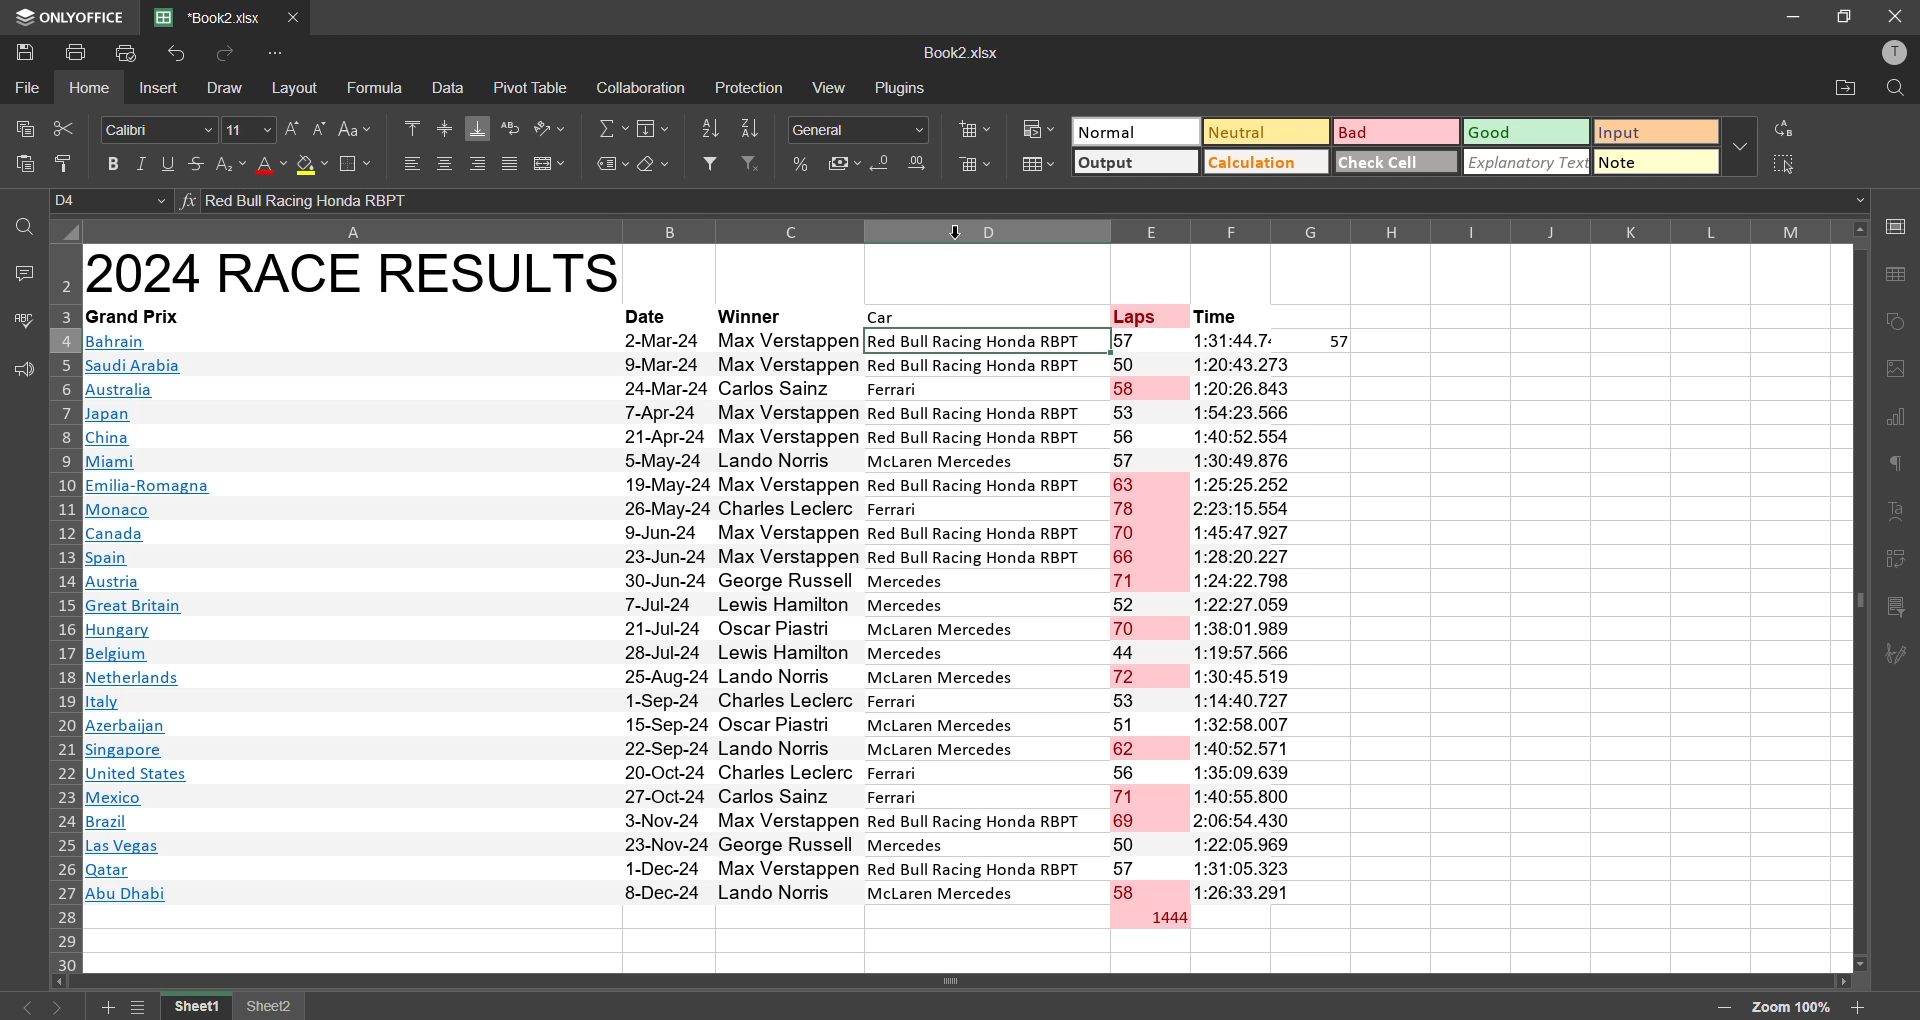 The width and height of the screenshot is (1920, 1020). I want to click on pivot table, so click(532, 87).